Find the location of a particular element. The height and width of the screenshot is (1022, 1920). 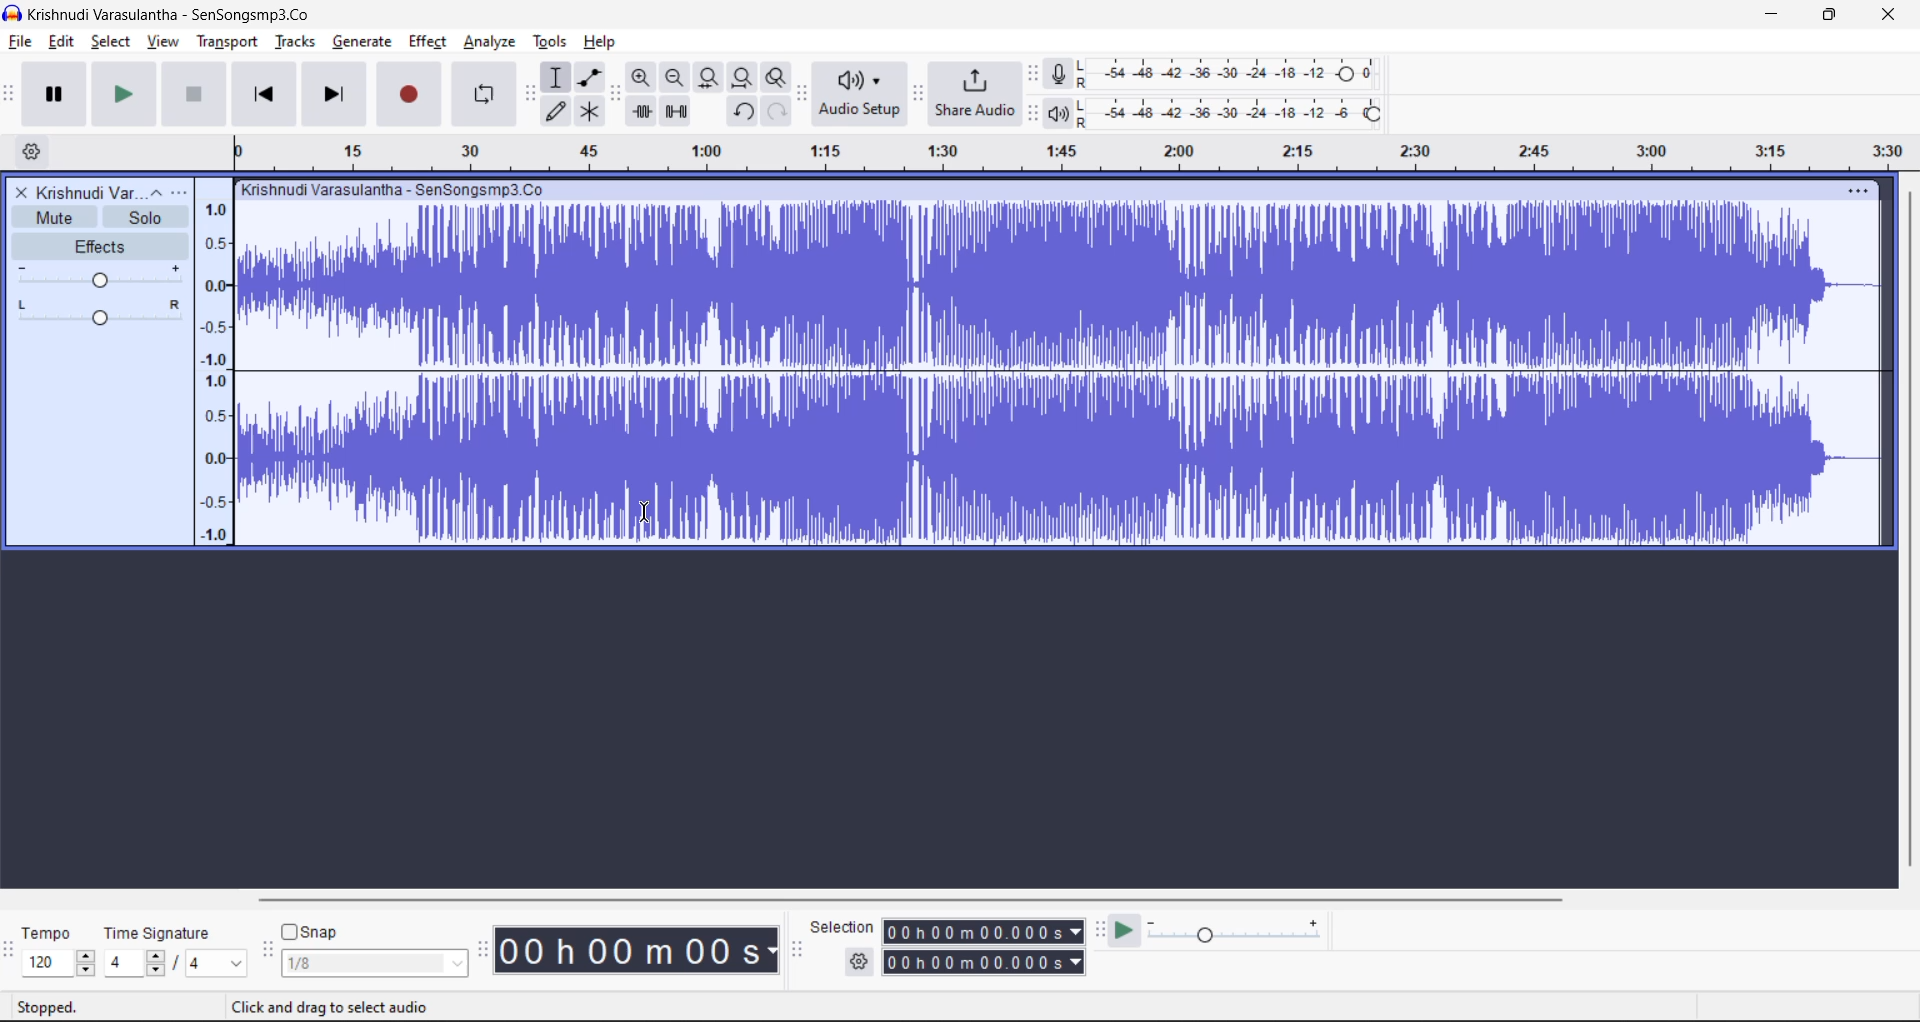

options is located at coordinates (172, 191).